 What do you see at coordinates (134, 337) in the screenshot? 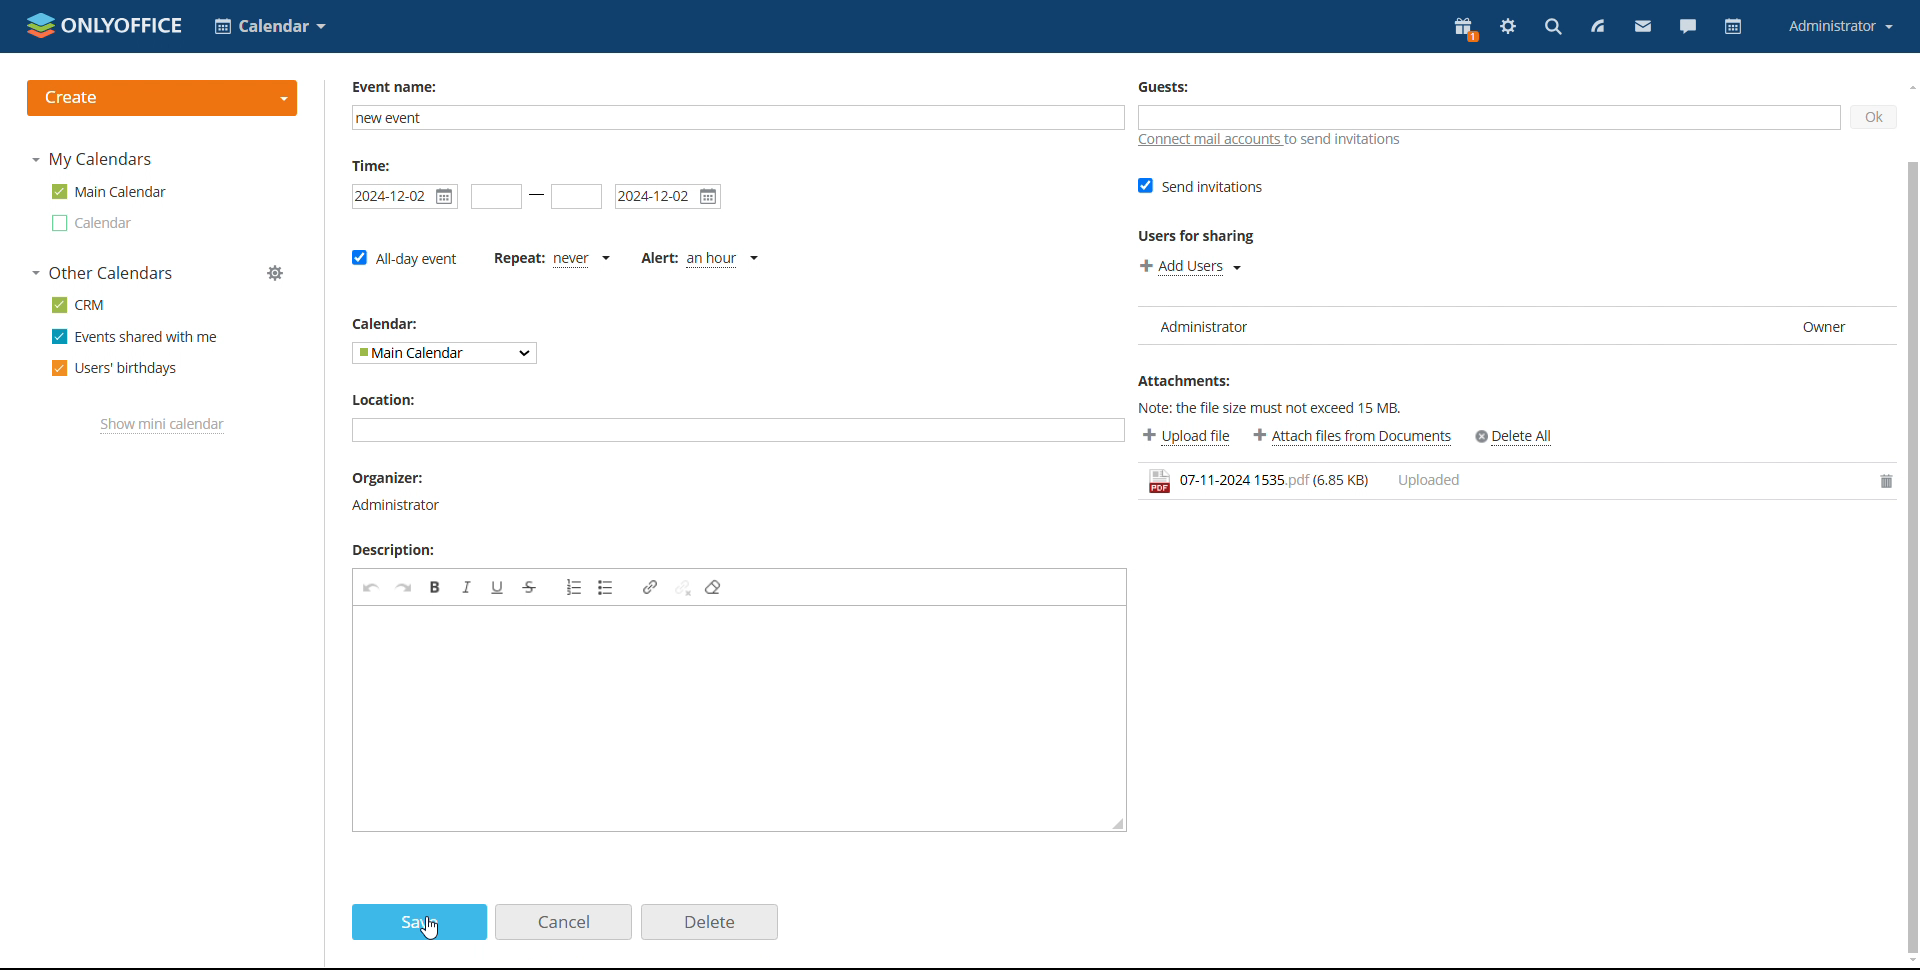
I see `events shared with me` at bounding box center [134, 337].